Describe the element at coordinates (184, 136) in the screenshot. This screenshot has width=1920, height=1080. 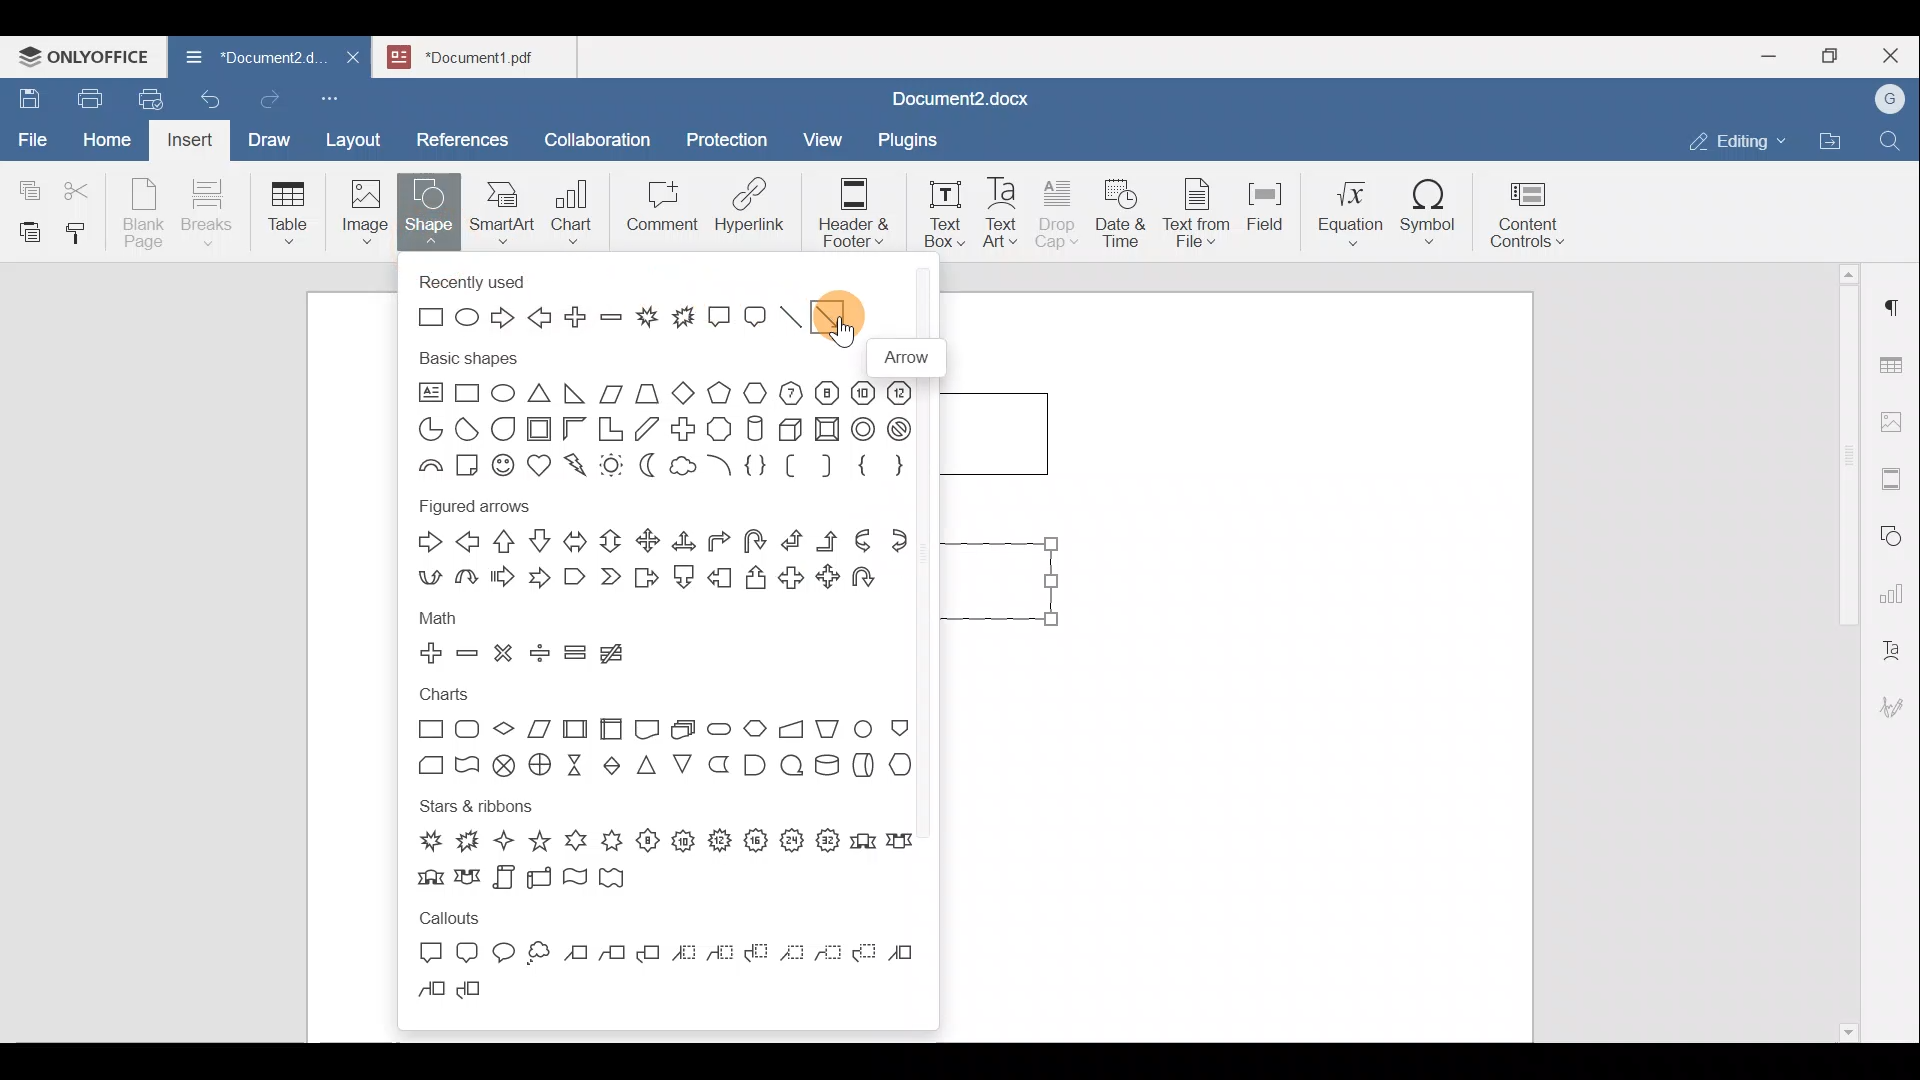
I see `Insert` at that location.